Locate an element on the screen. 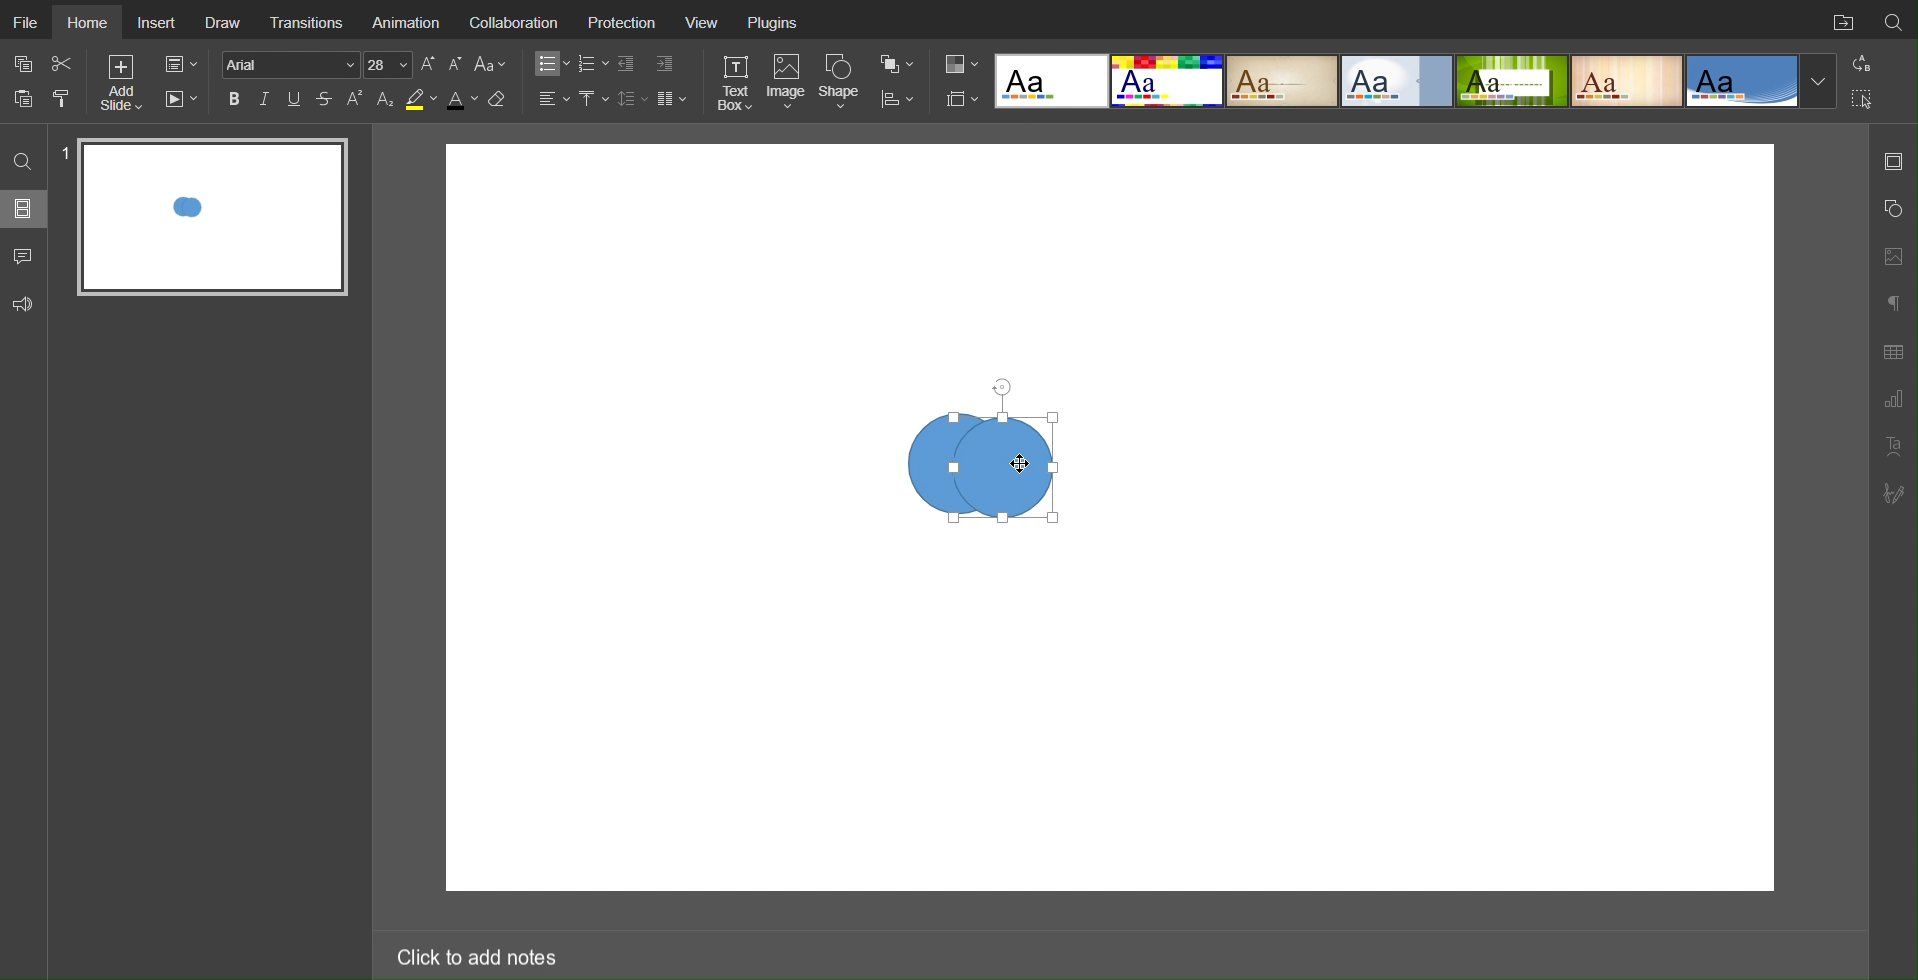 Image resolution: width=1918 pixels, height=980 pixels. Decrease Indent is located at coordinates (628, 64).